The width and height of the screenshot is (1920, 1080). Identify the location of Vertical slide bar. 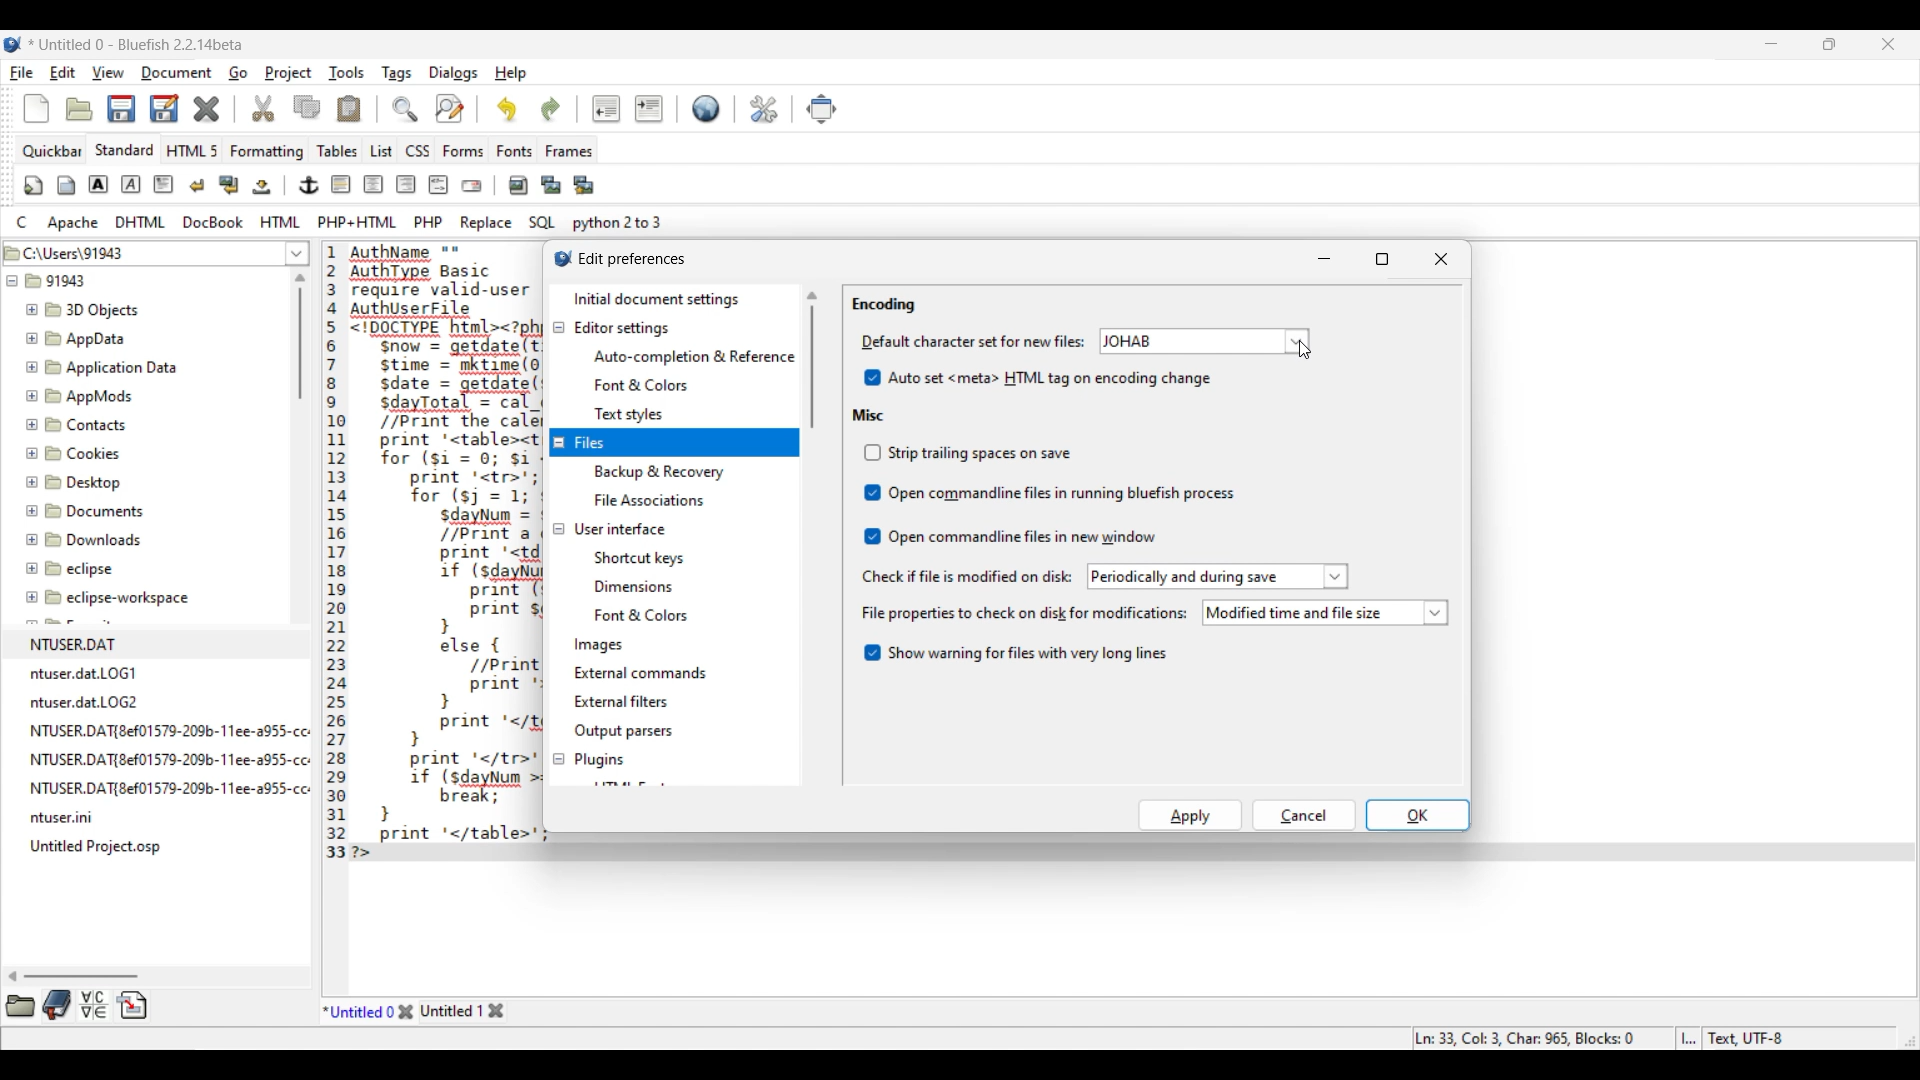
(812, 360).